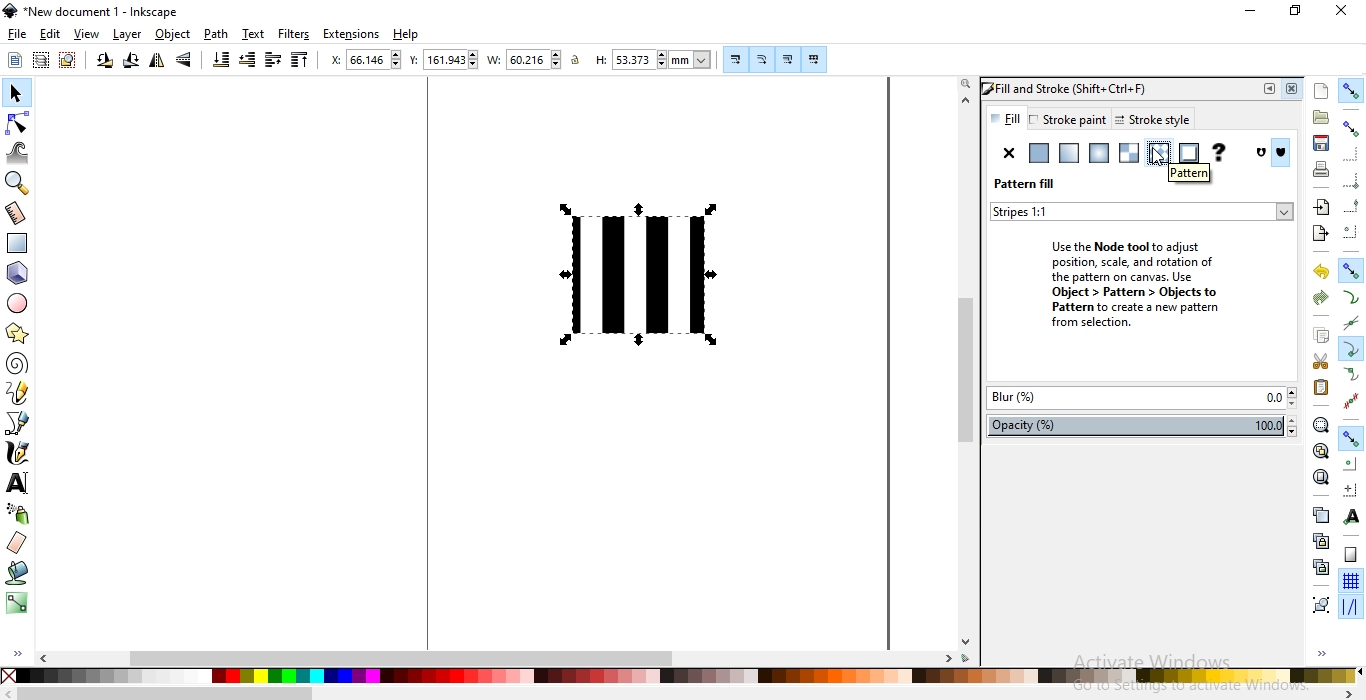  What do you see at coordinates (17, 393) in the screenshot?
I see `draw freehand lines` at bounding box center [17, 393].